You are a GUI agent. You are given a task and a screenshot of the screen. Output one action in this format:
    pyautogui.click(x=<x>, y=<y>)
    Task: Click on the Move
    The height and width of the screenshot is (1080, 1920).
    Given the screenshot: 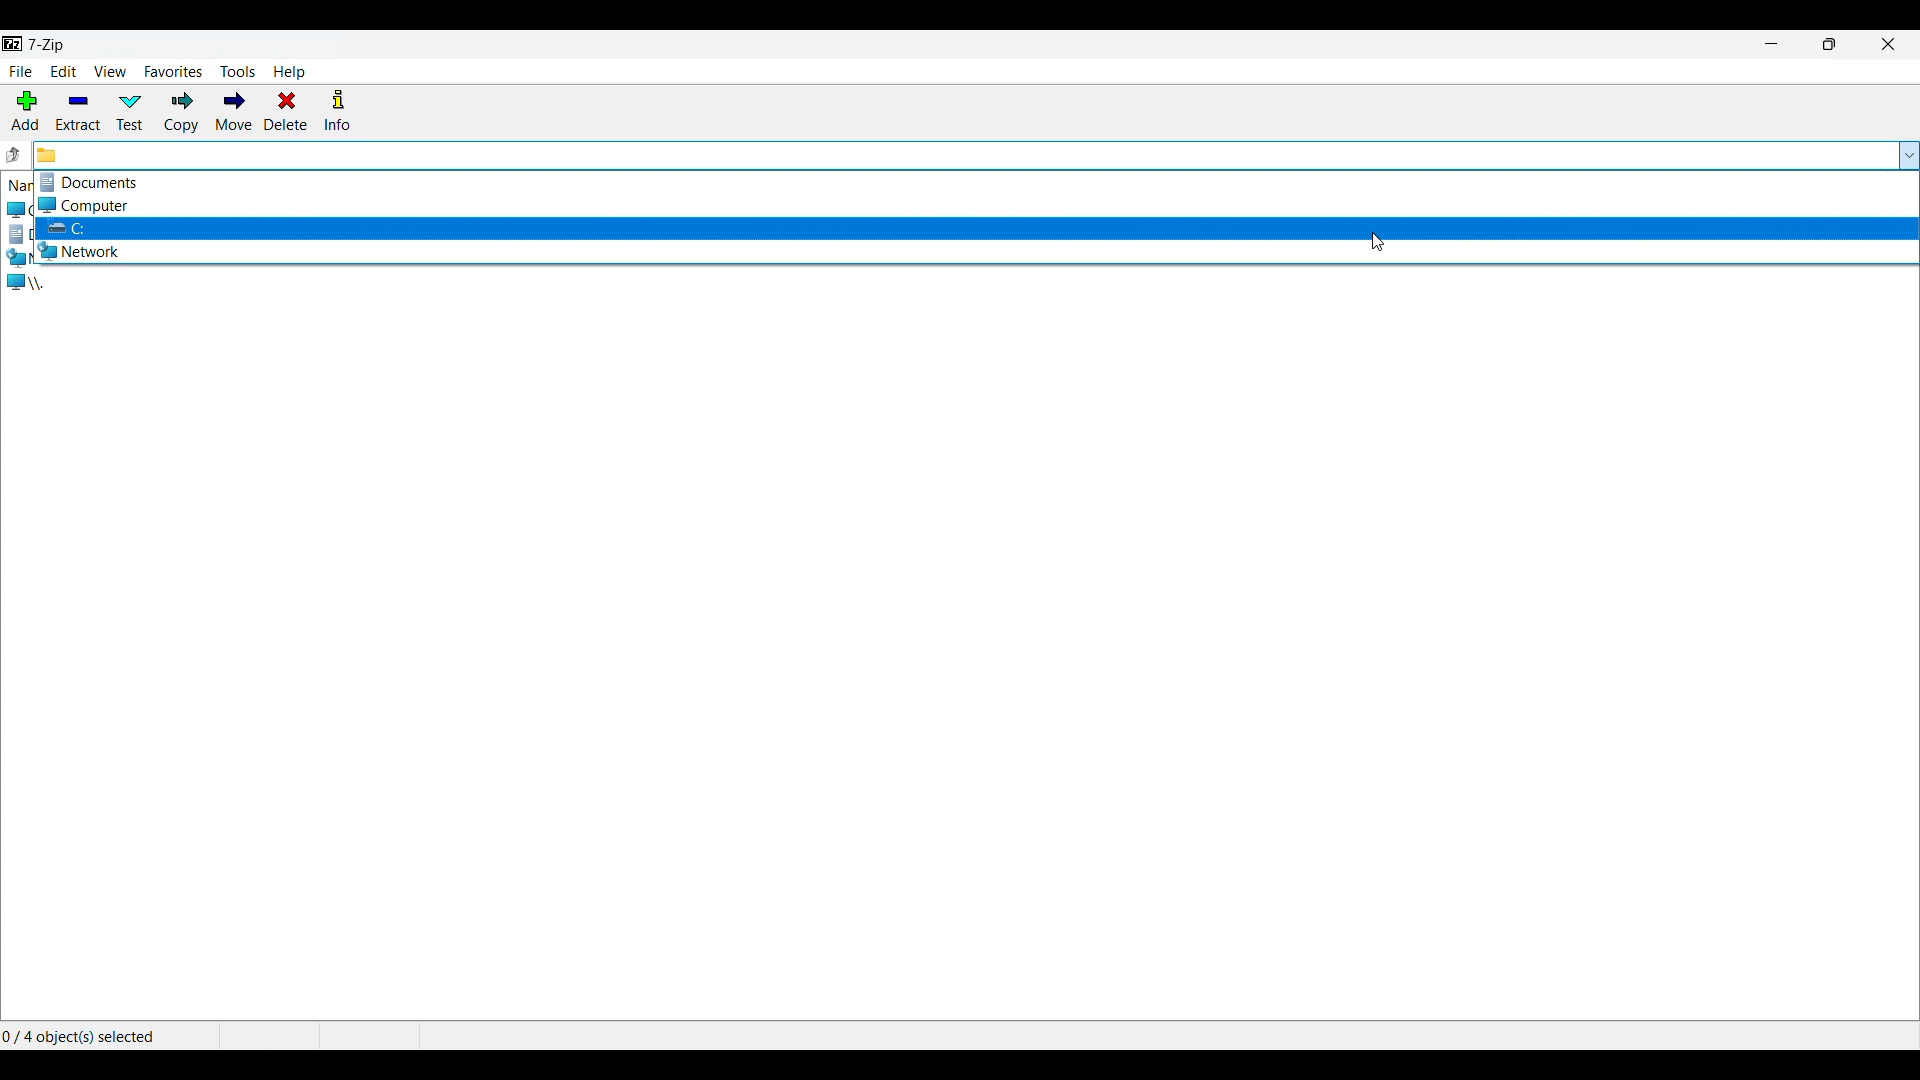 What is the action you would take?
    pyautogui.click(x=234, y=111)
    